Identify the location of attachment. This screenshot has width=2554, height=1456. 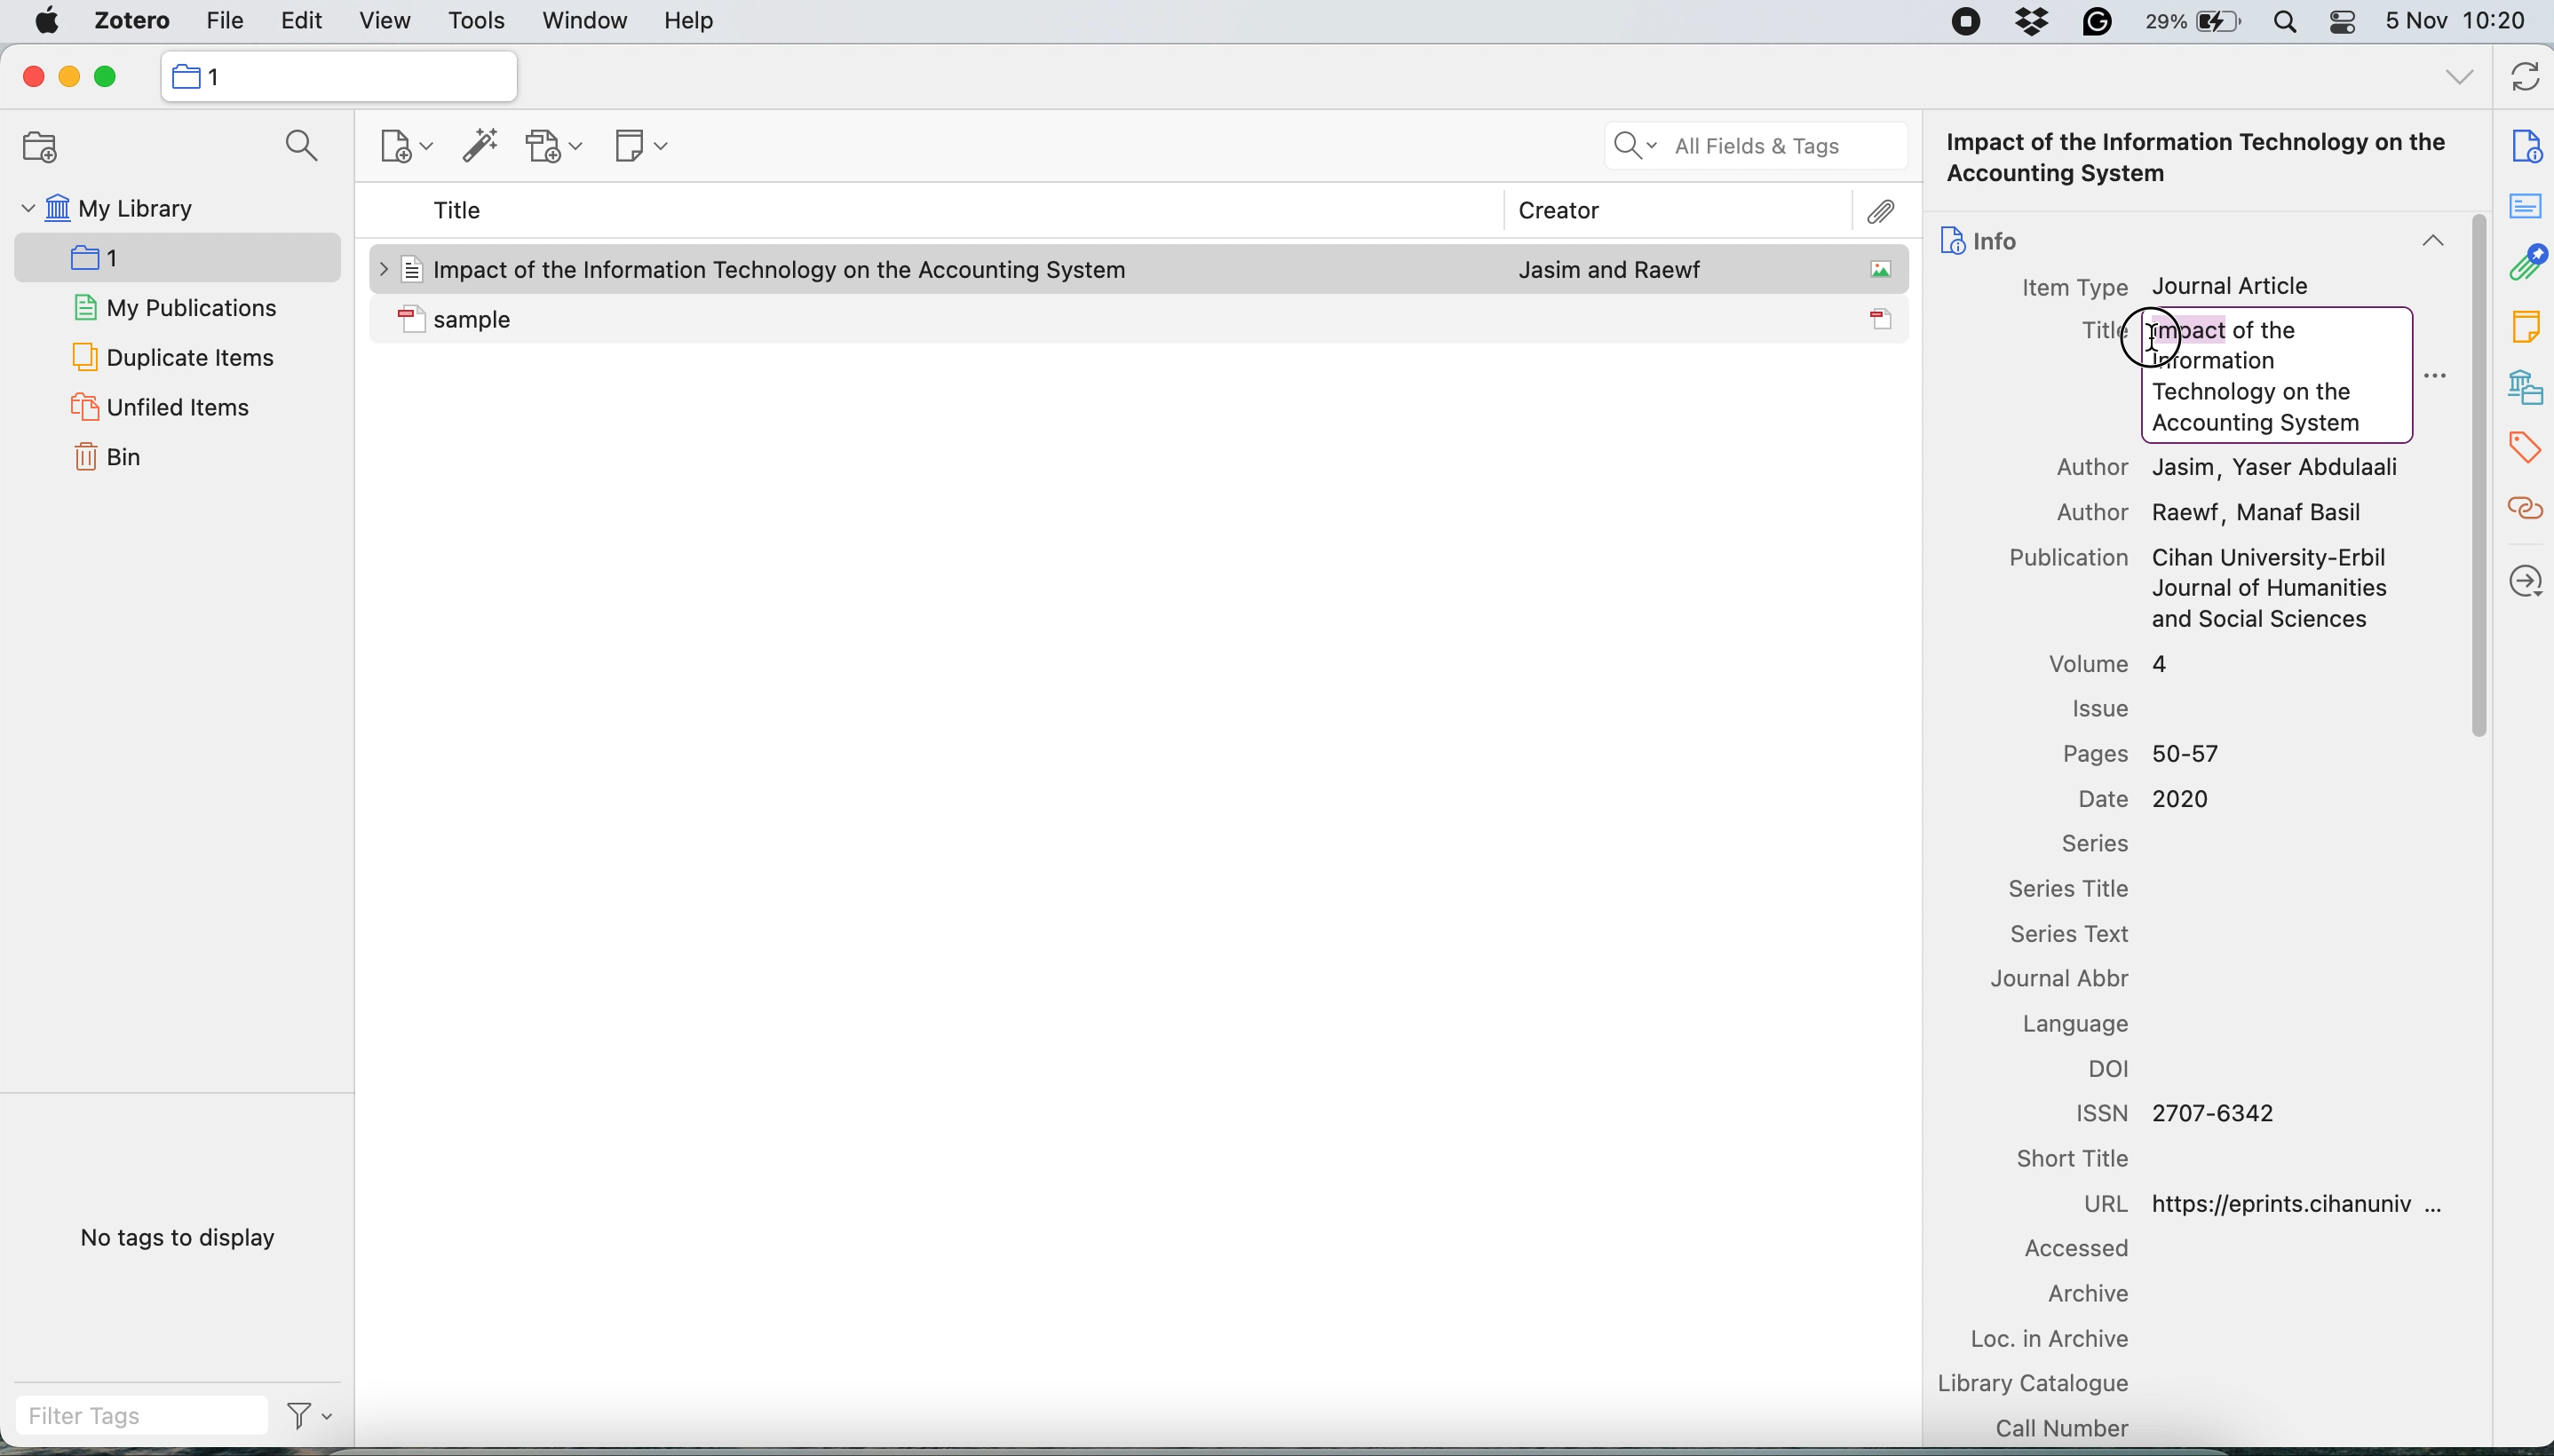
(1881, 212).